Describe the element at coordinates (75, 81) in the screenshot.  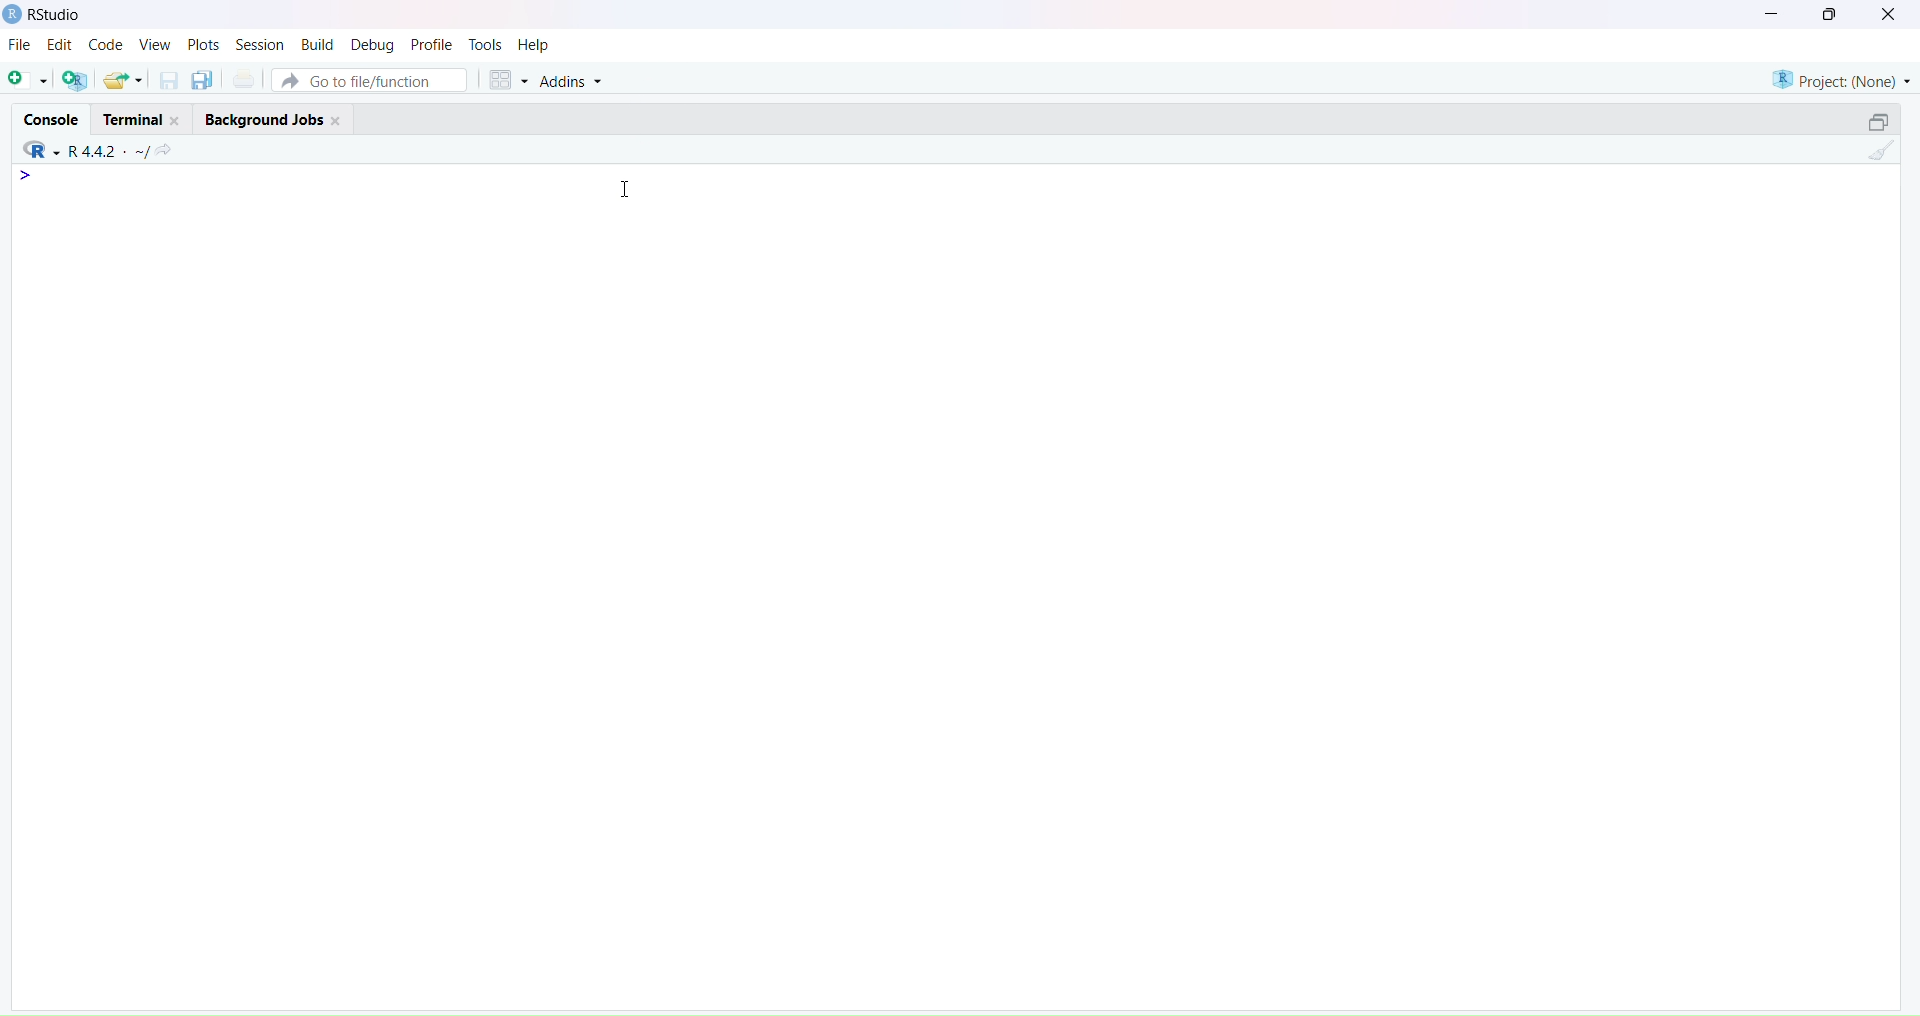
I see `create a project` at that location.